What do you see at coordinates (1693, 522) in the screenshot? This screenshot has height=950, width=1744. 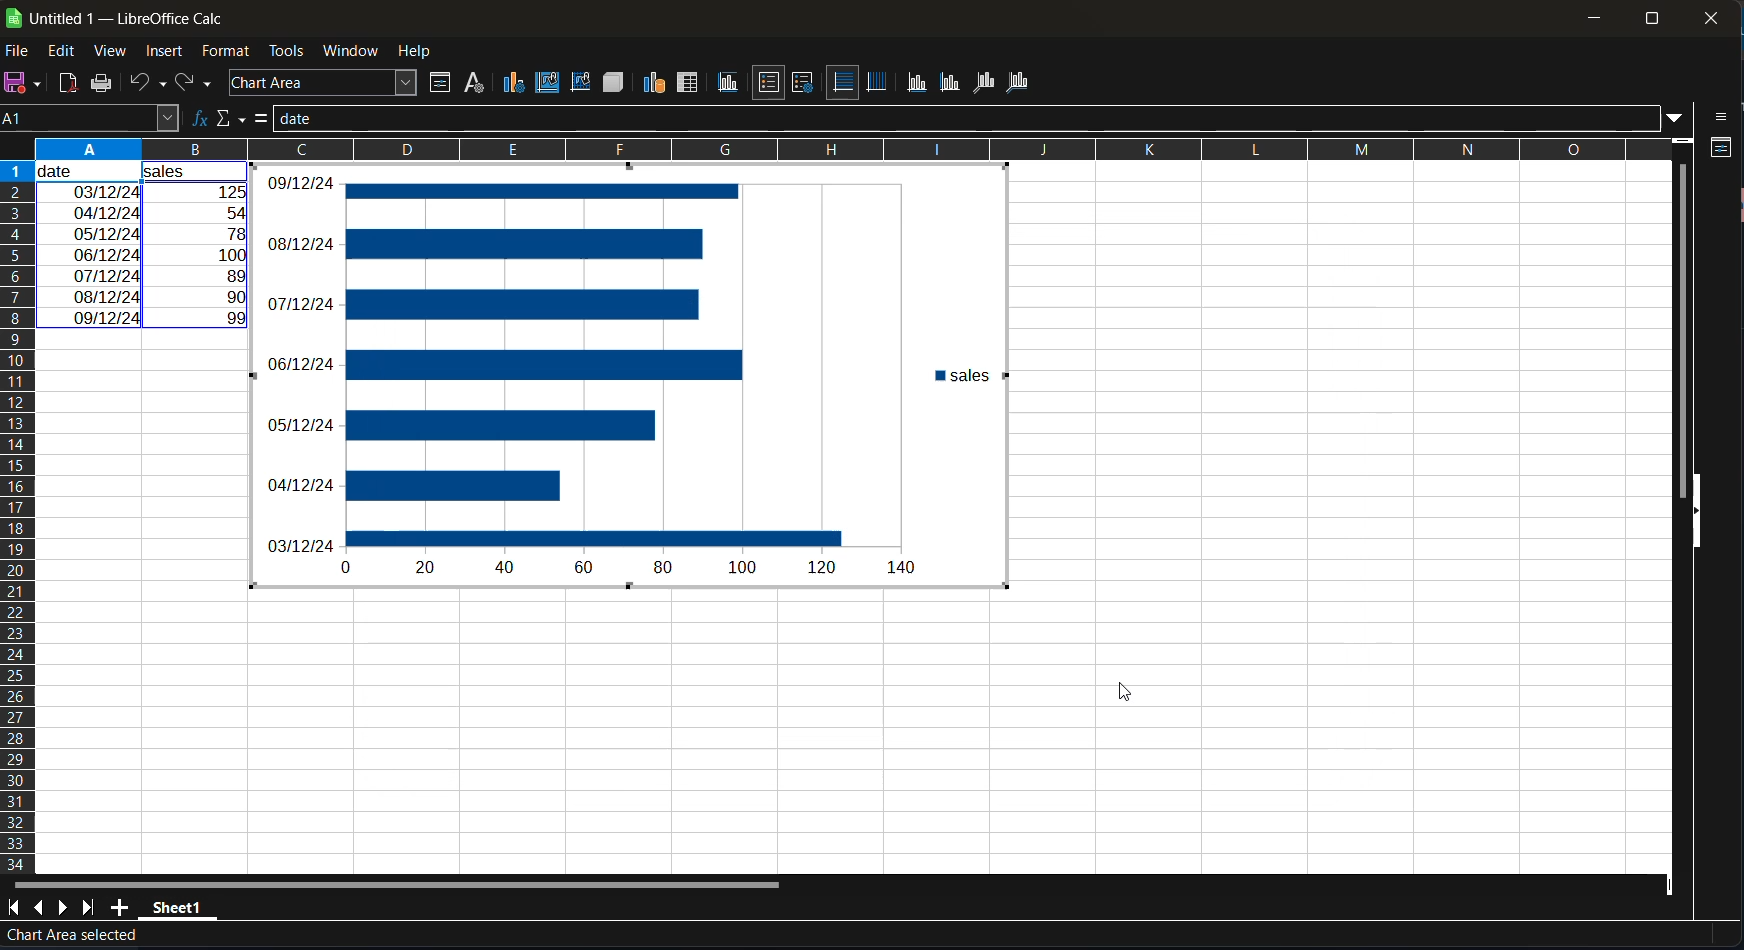 I see `hide` at bounding box center [1693, 522].